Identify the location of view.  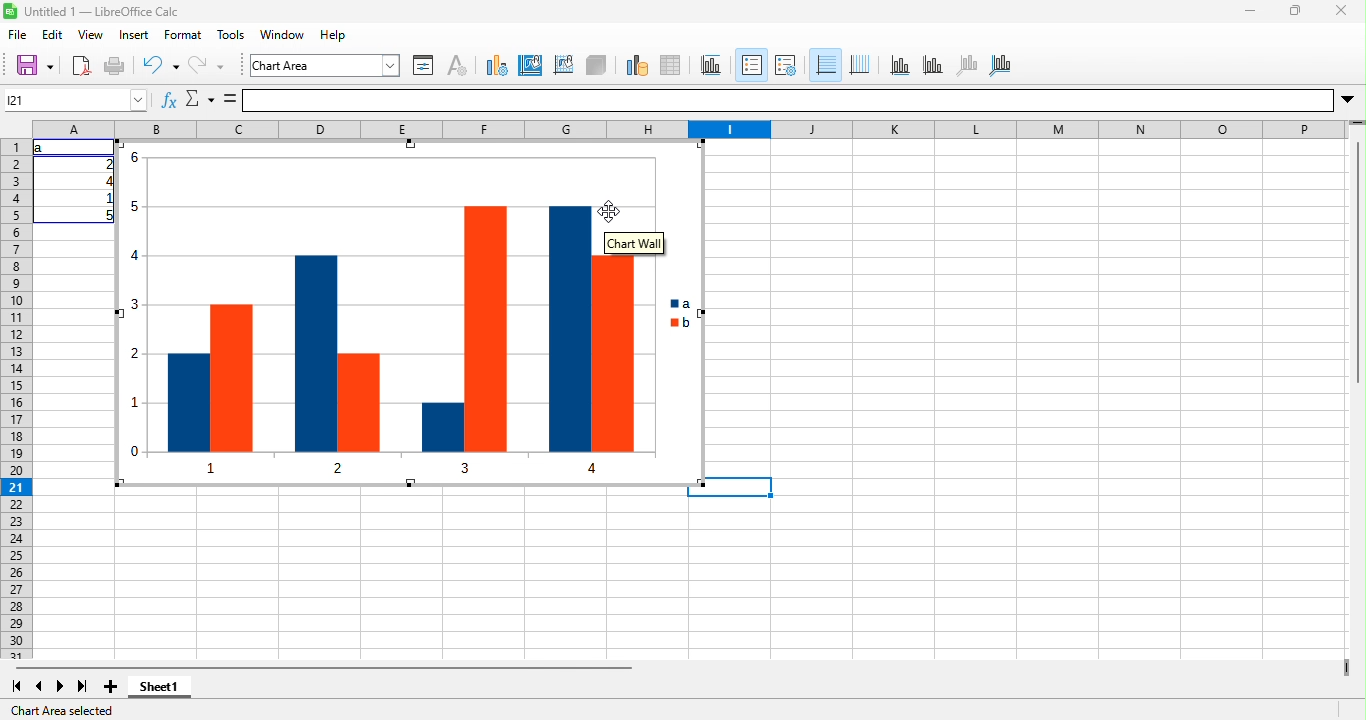
(91, 34).